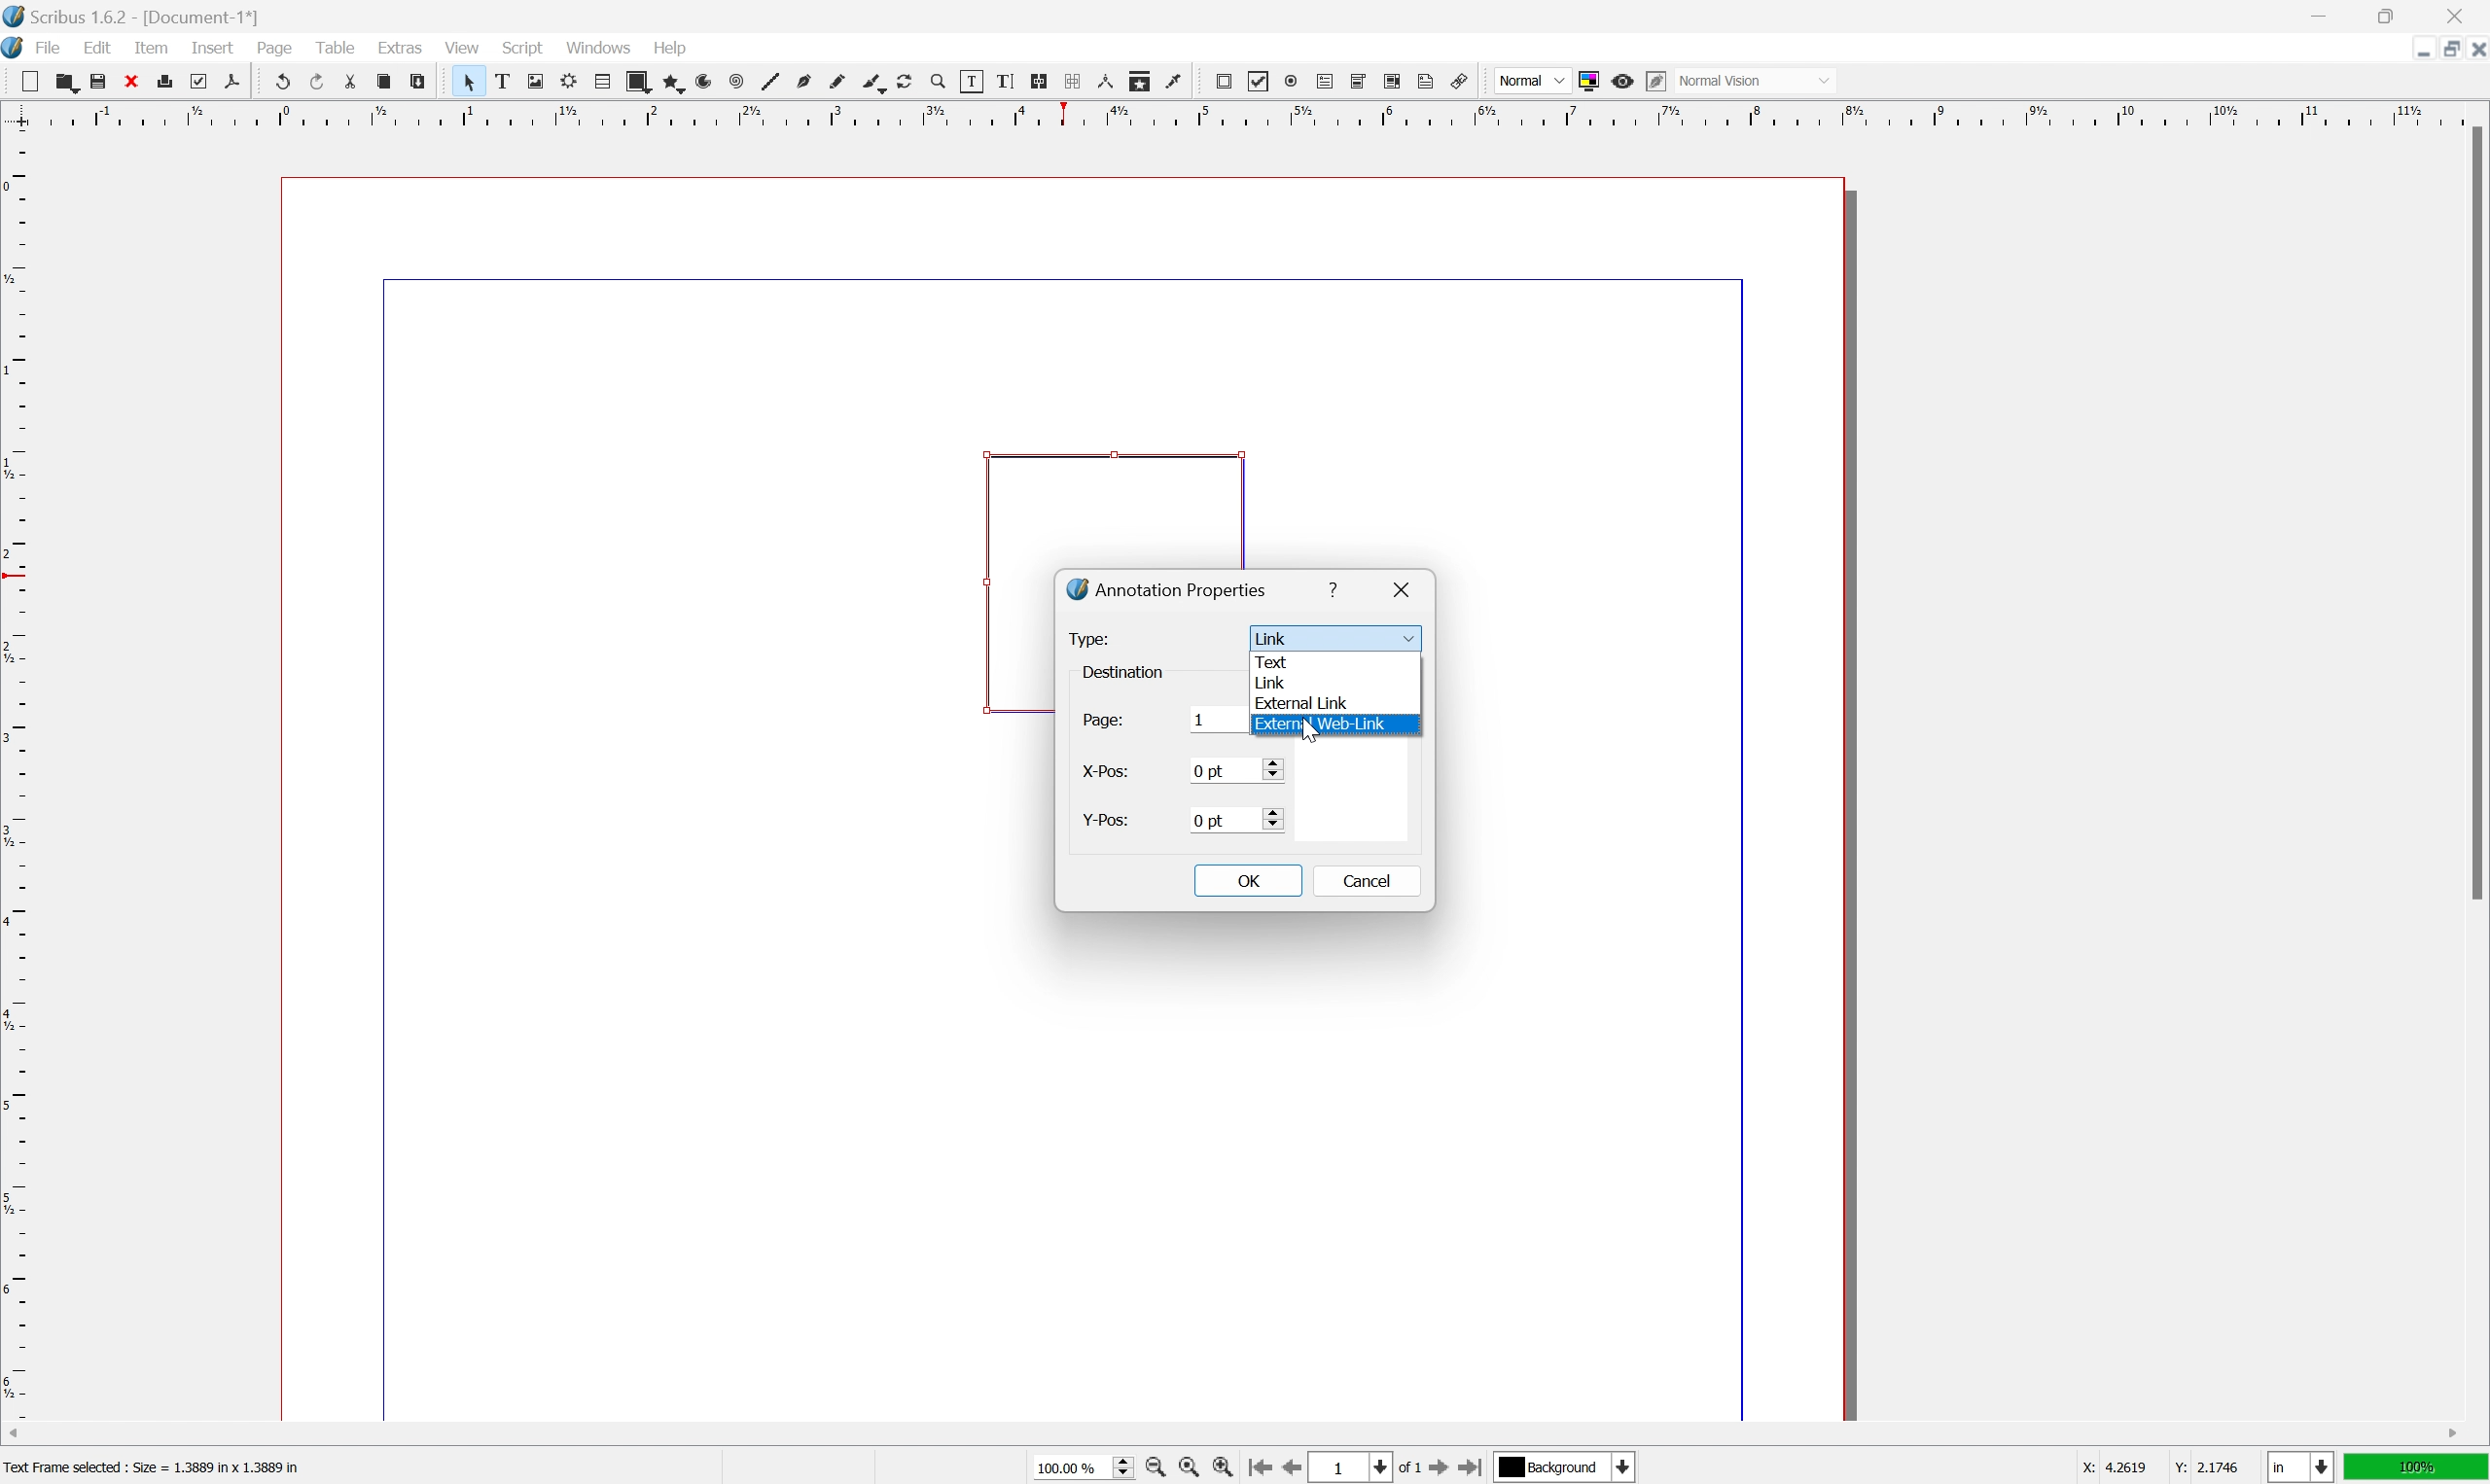 The height and width of the screenshot is (1484, 2490). Describe the element at coordinates (602, 82) in the screenshot. I see `table` at that location.